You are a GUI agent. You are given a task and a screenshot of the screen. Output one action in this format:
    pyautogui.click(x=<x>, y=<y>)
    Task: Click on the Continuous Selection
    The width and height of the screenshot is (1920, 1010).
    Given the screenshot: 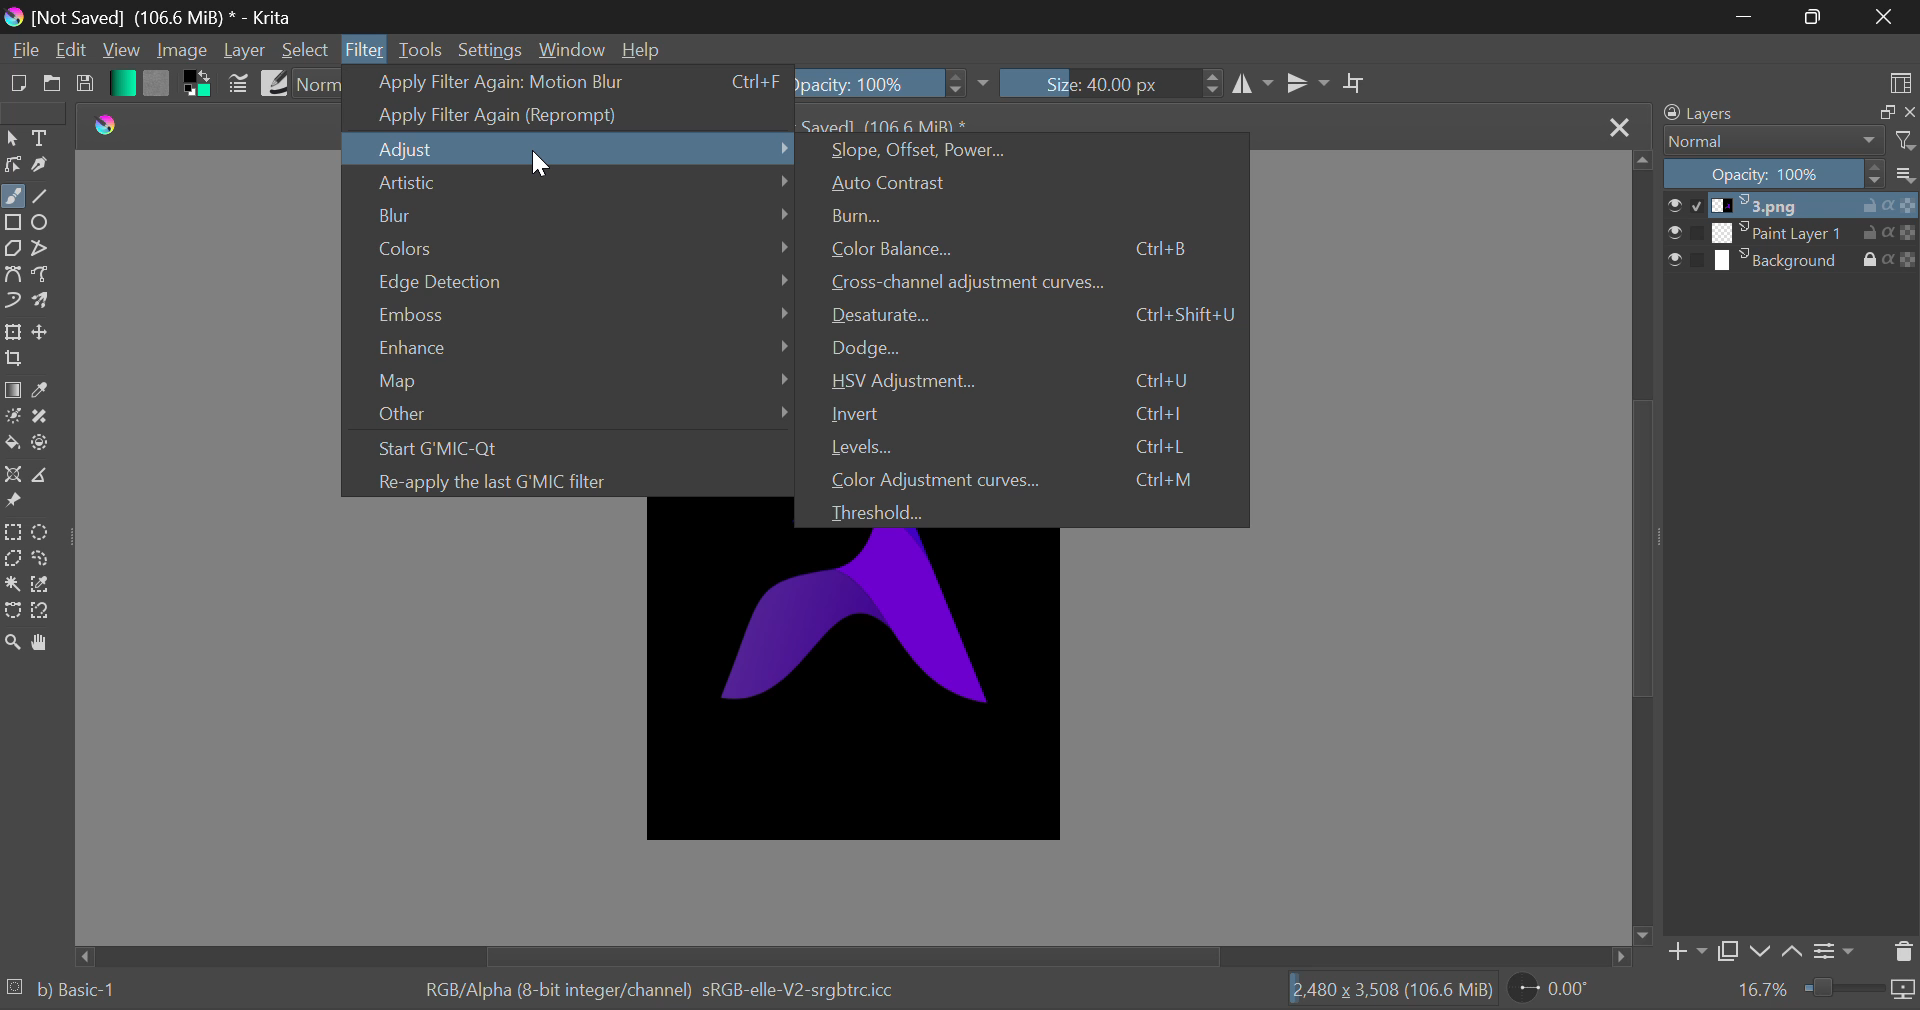 What is the action you would take?
    pyautogui.click(x=12, y=587)
    